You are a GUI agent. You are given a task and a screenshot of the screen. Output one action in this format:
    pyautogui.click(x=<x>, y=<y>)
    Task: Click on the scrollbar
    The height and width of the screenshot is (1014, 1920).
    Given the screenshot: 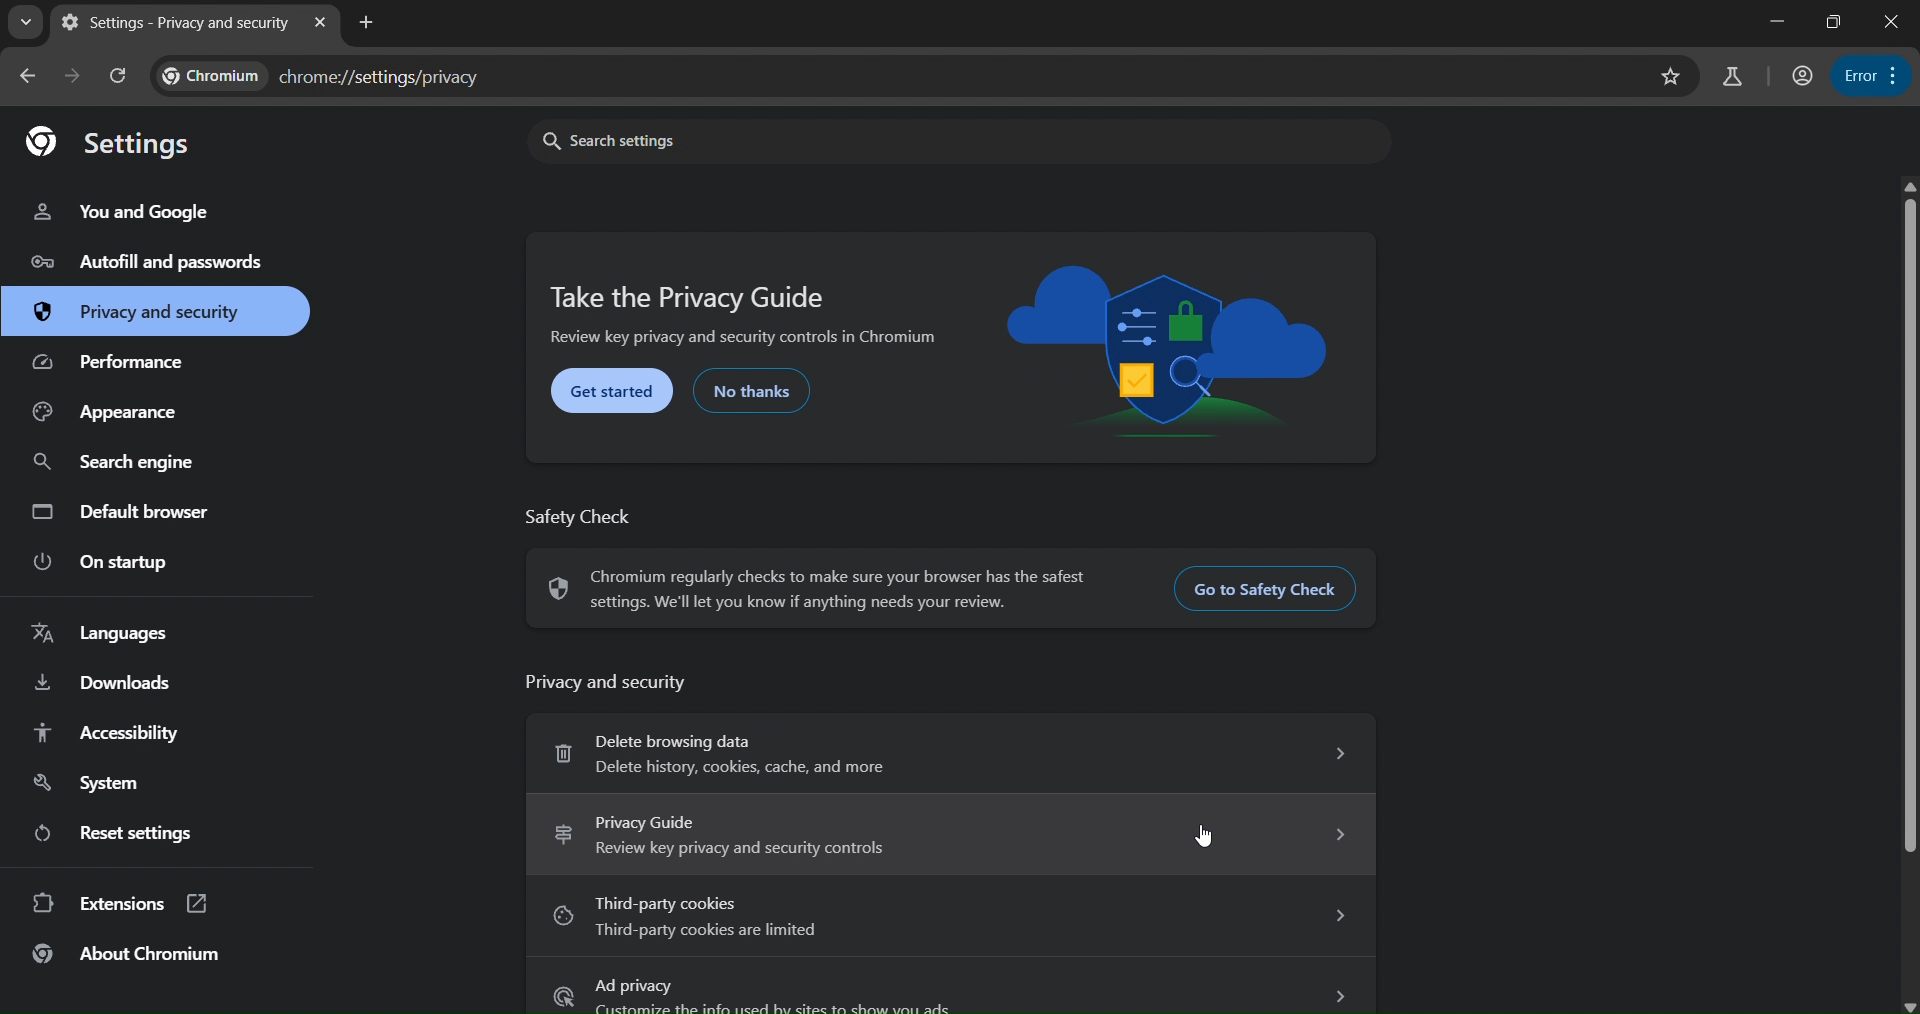 What is the action you would take?
    pyautogui.click(x=1910, y=519)
    